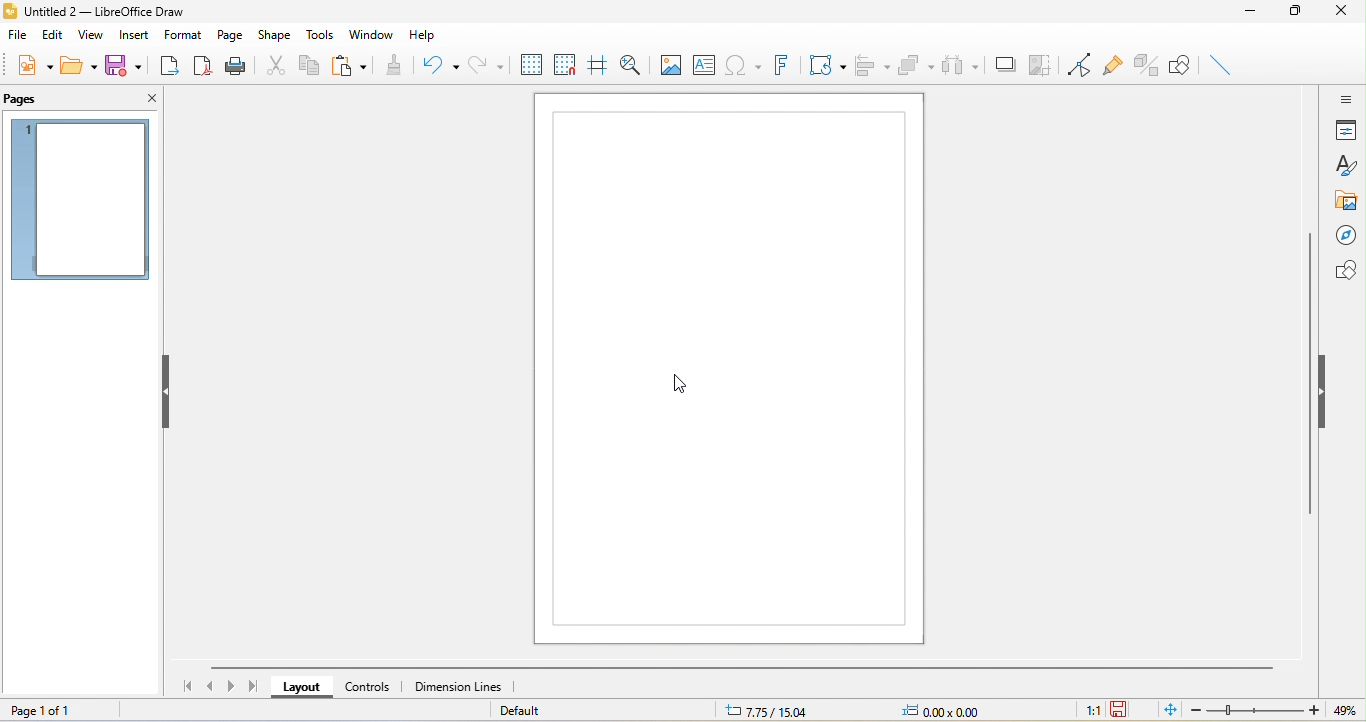 The width and height of the screenshot is (1366, 722). Describe the element at coordinates (202, 62) in the screenshot. I see `export directly as pdf` at that location.